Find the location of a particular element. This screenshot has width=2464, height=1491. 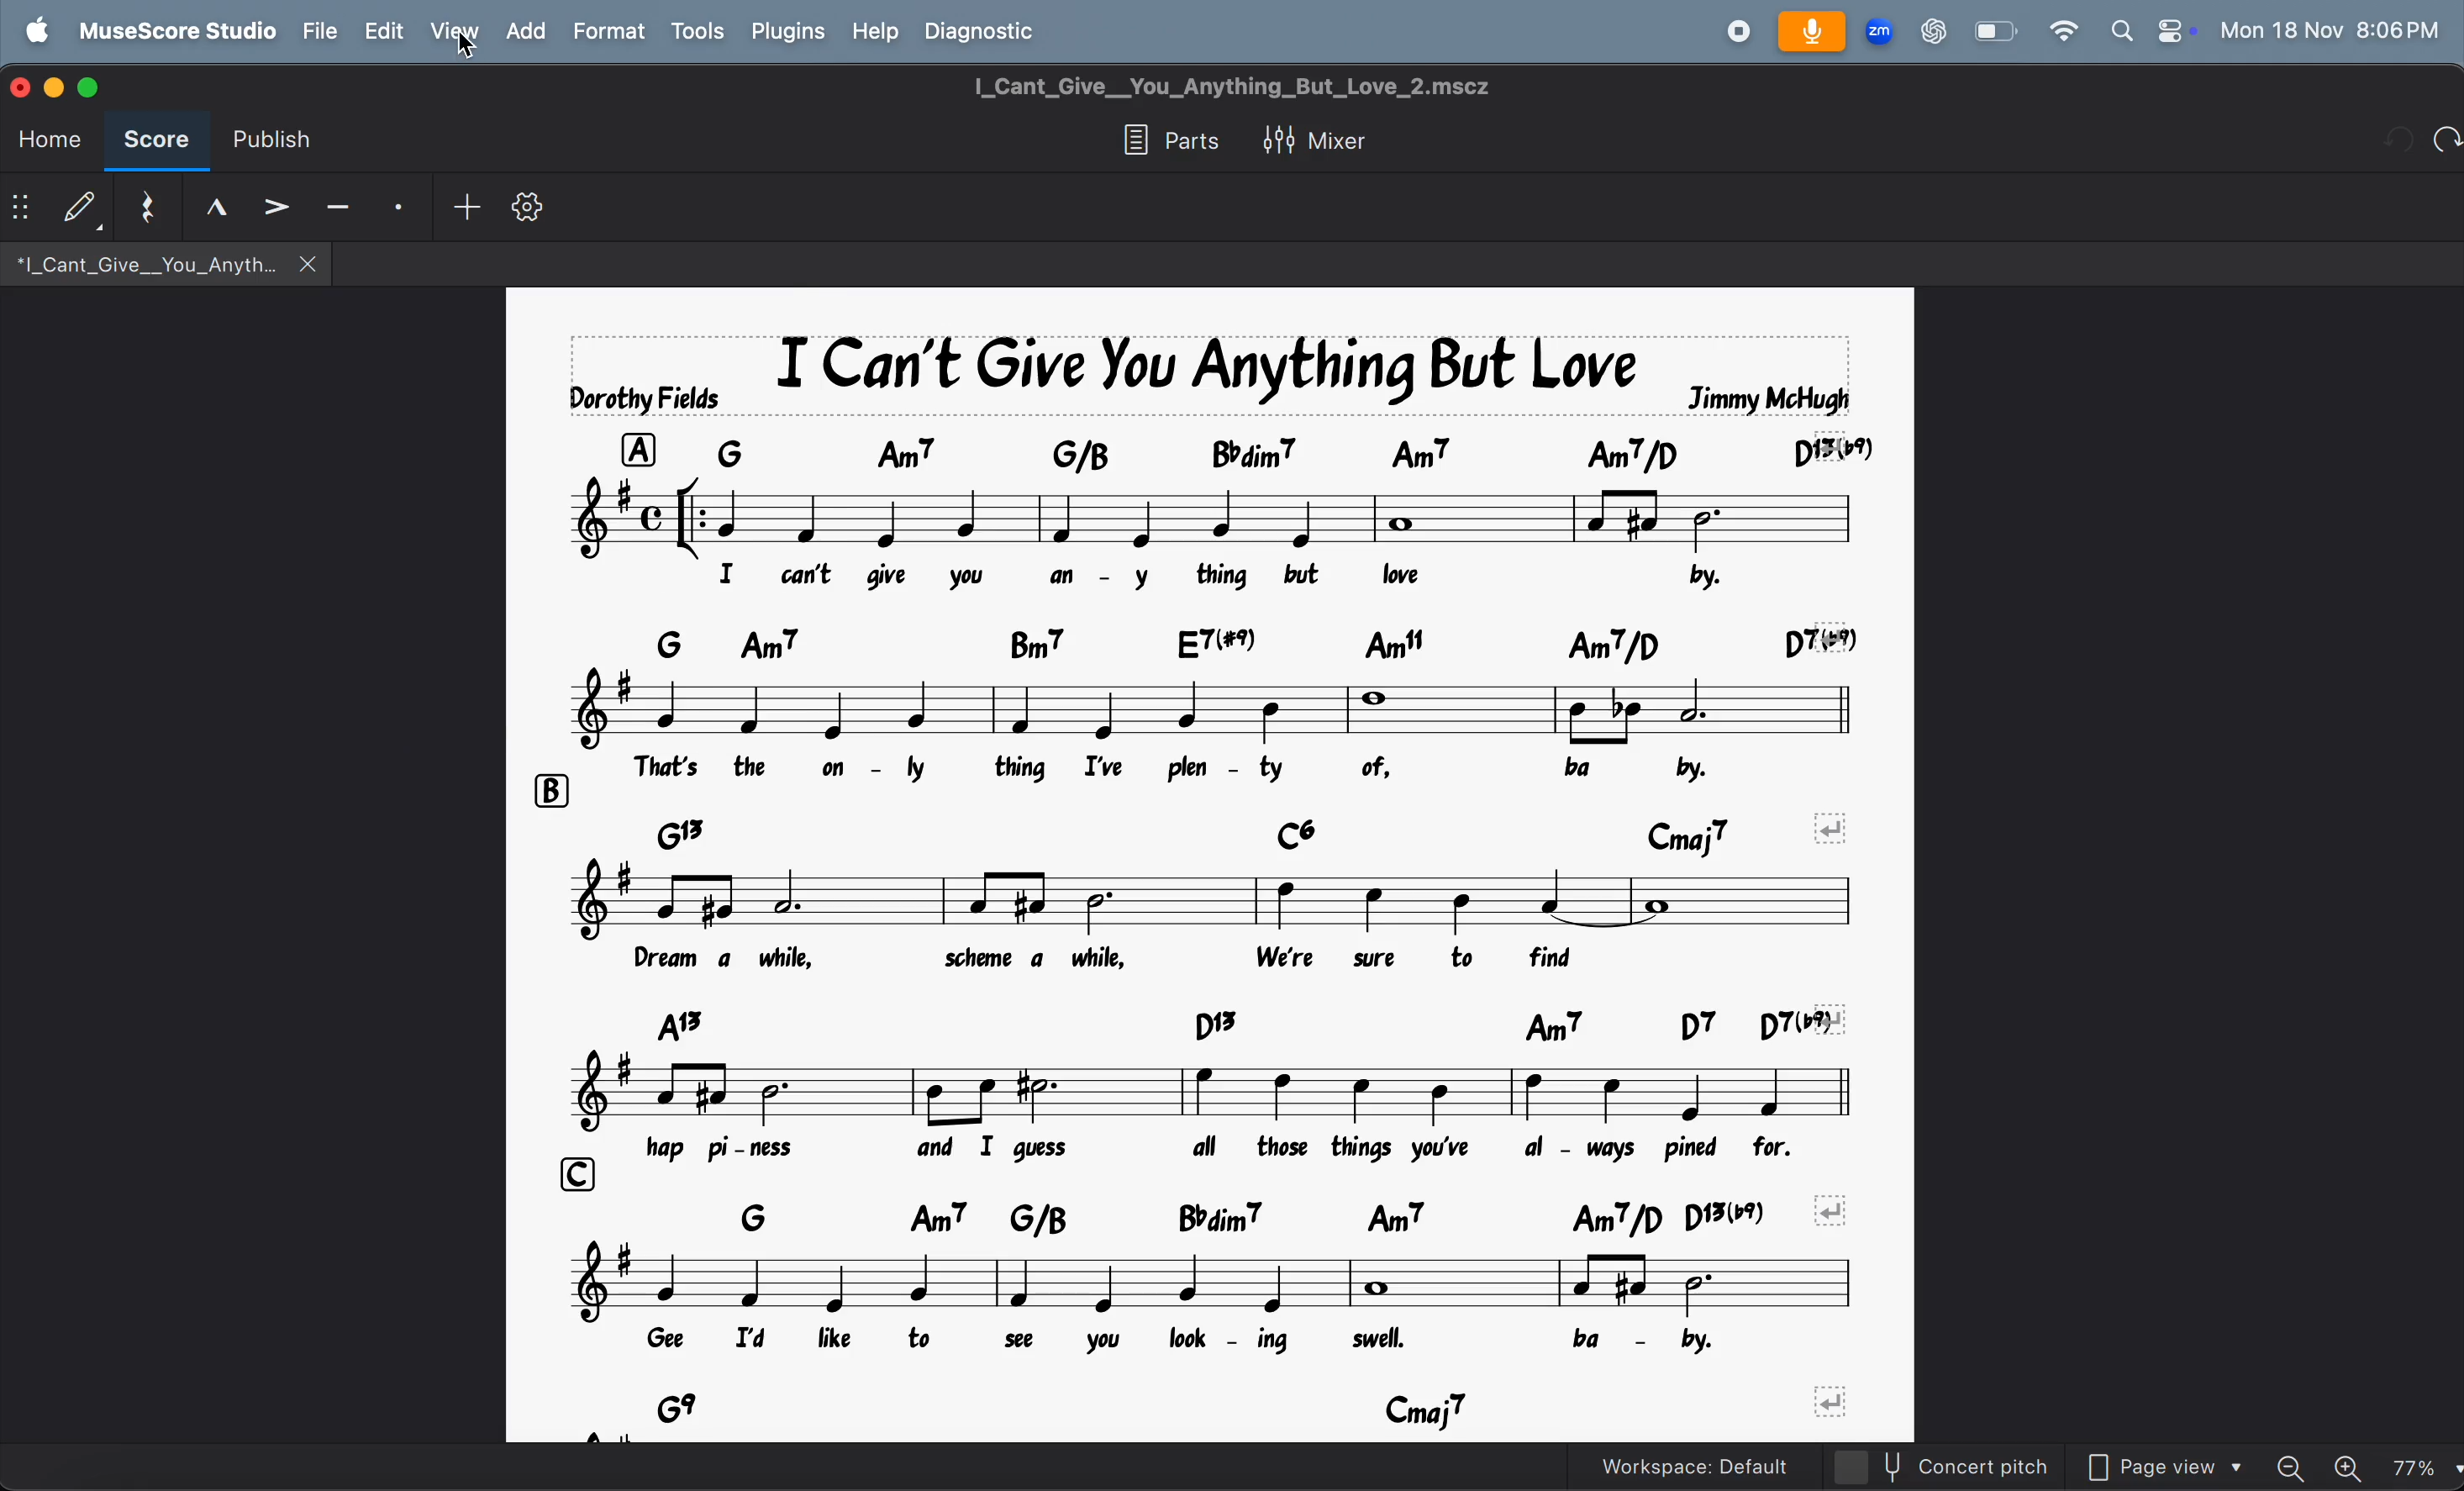

rows is located at coordinates (549, 791).